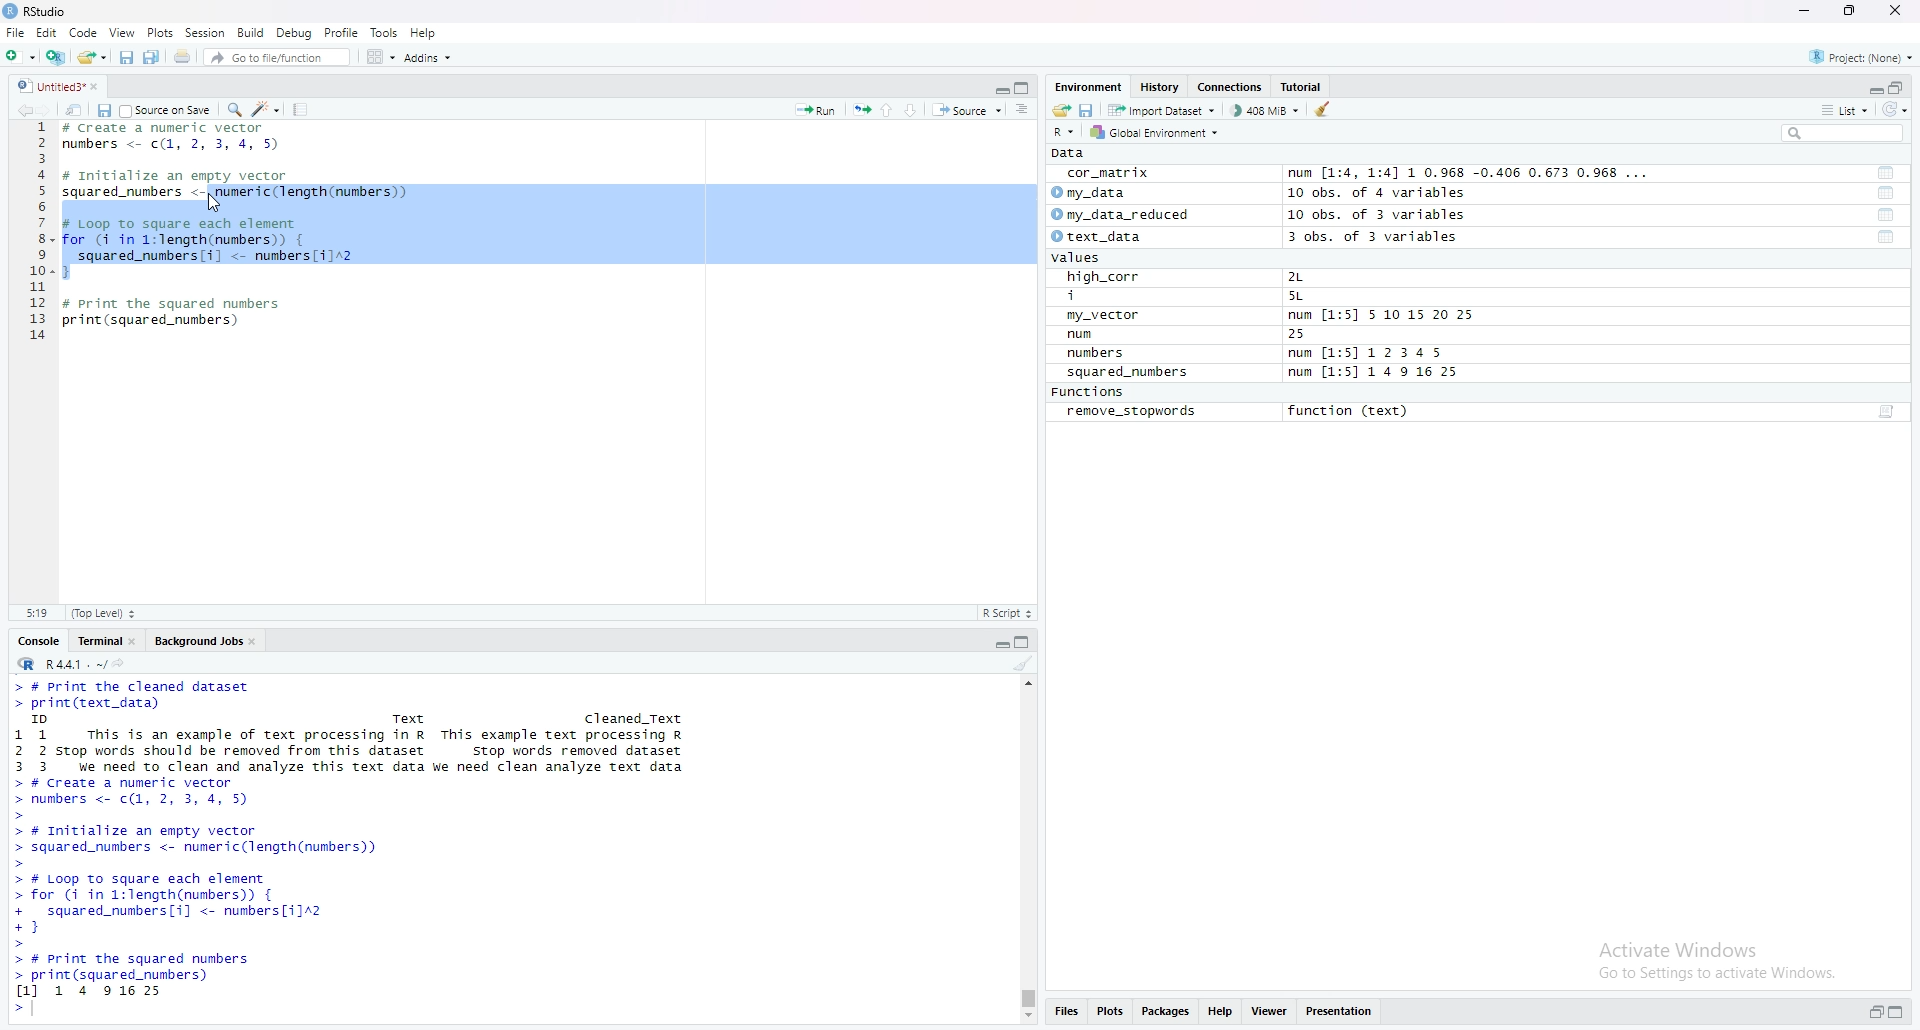 This screenshot has height=1030, width=1920. I want to click on minimize, so click(1803, 11).